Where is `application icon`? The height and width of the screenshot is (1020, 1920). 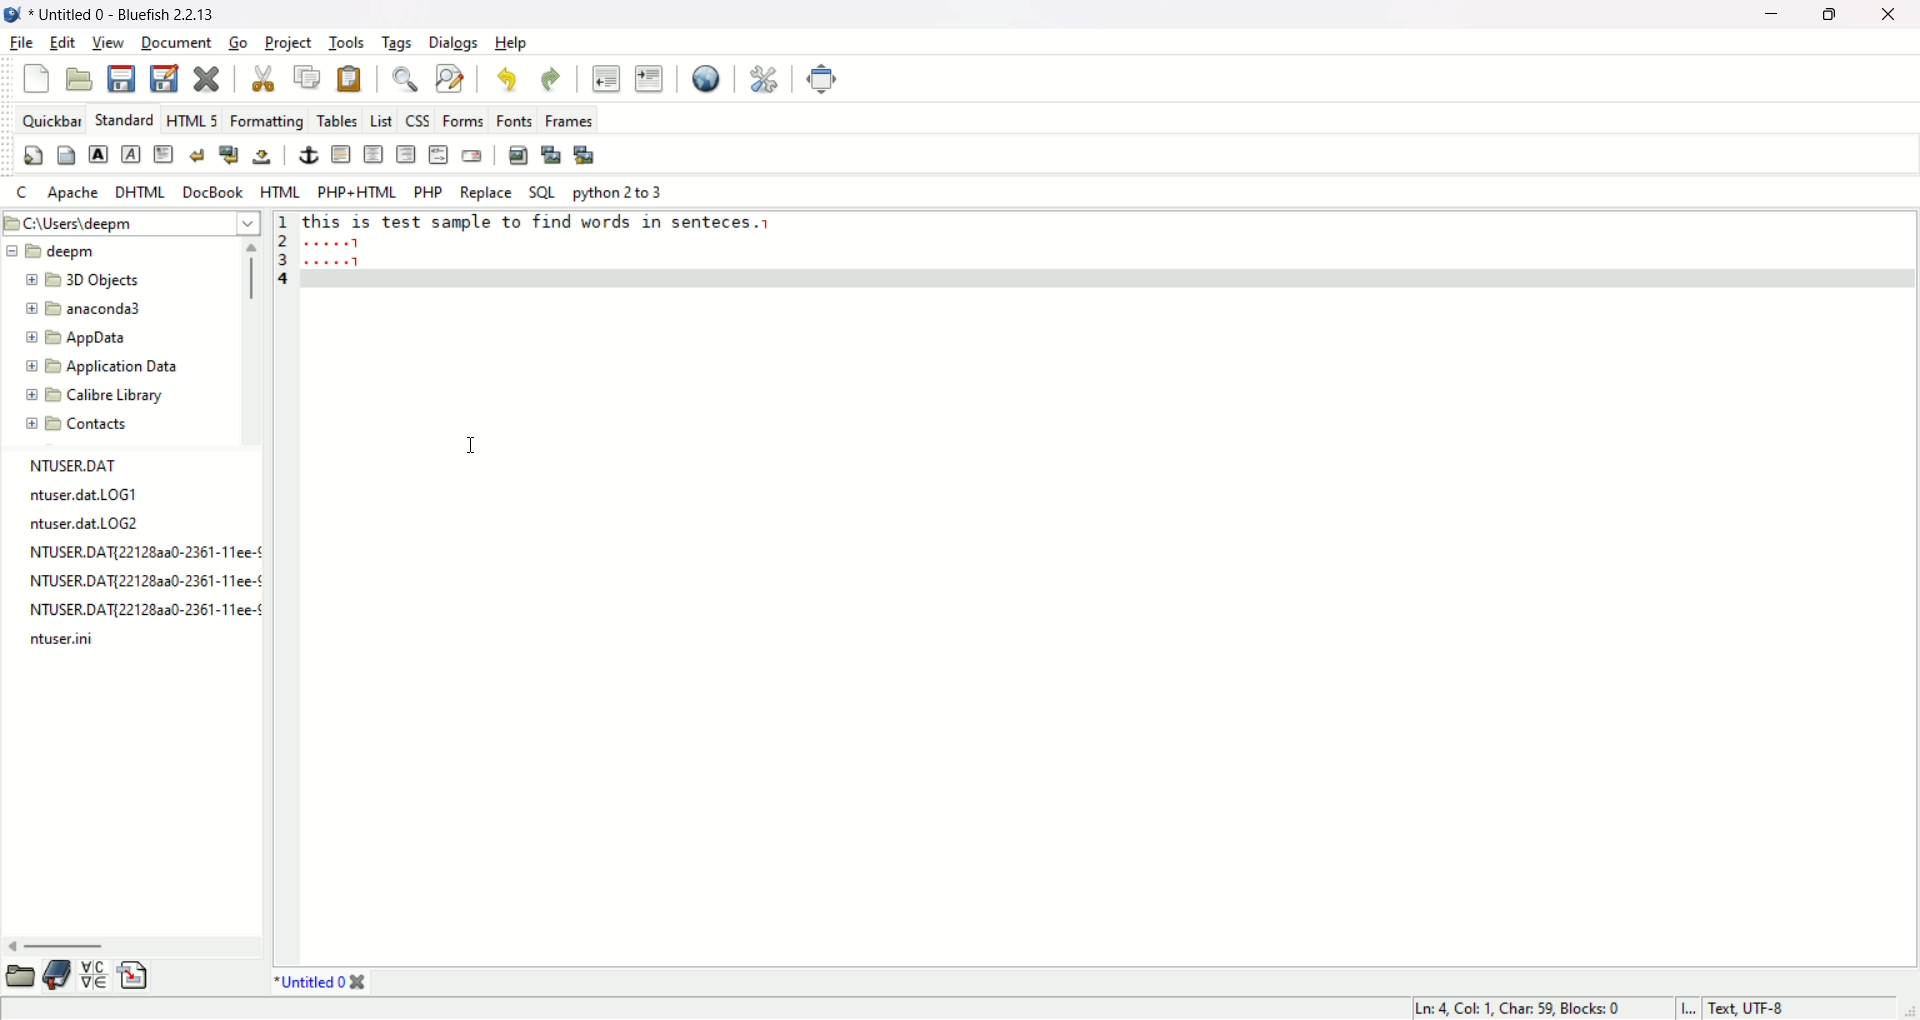 application icon is located at coordinates (12, 14).